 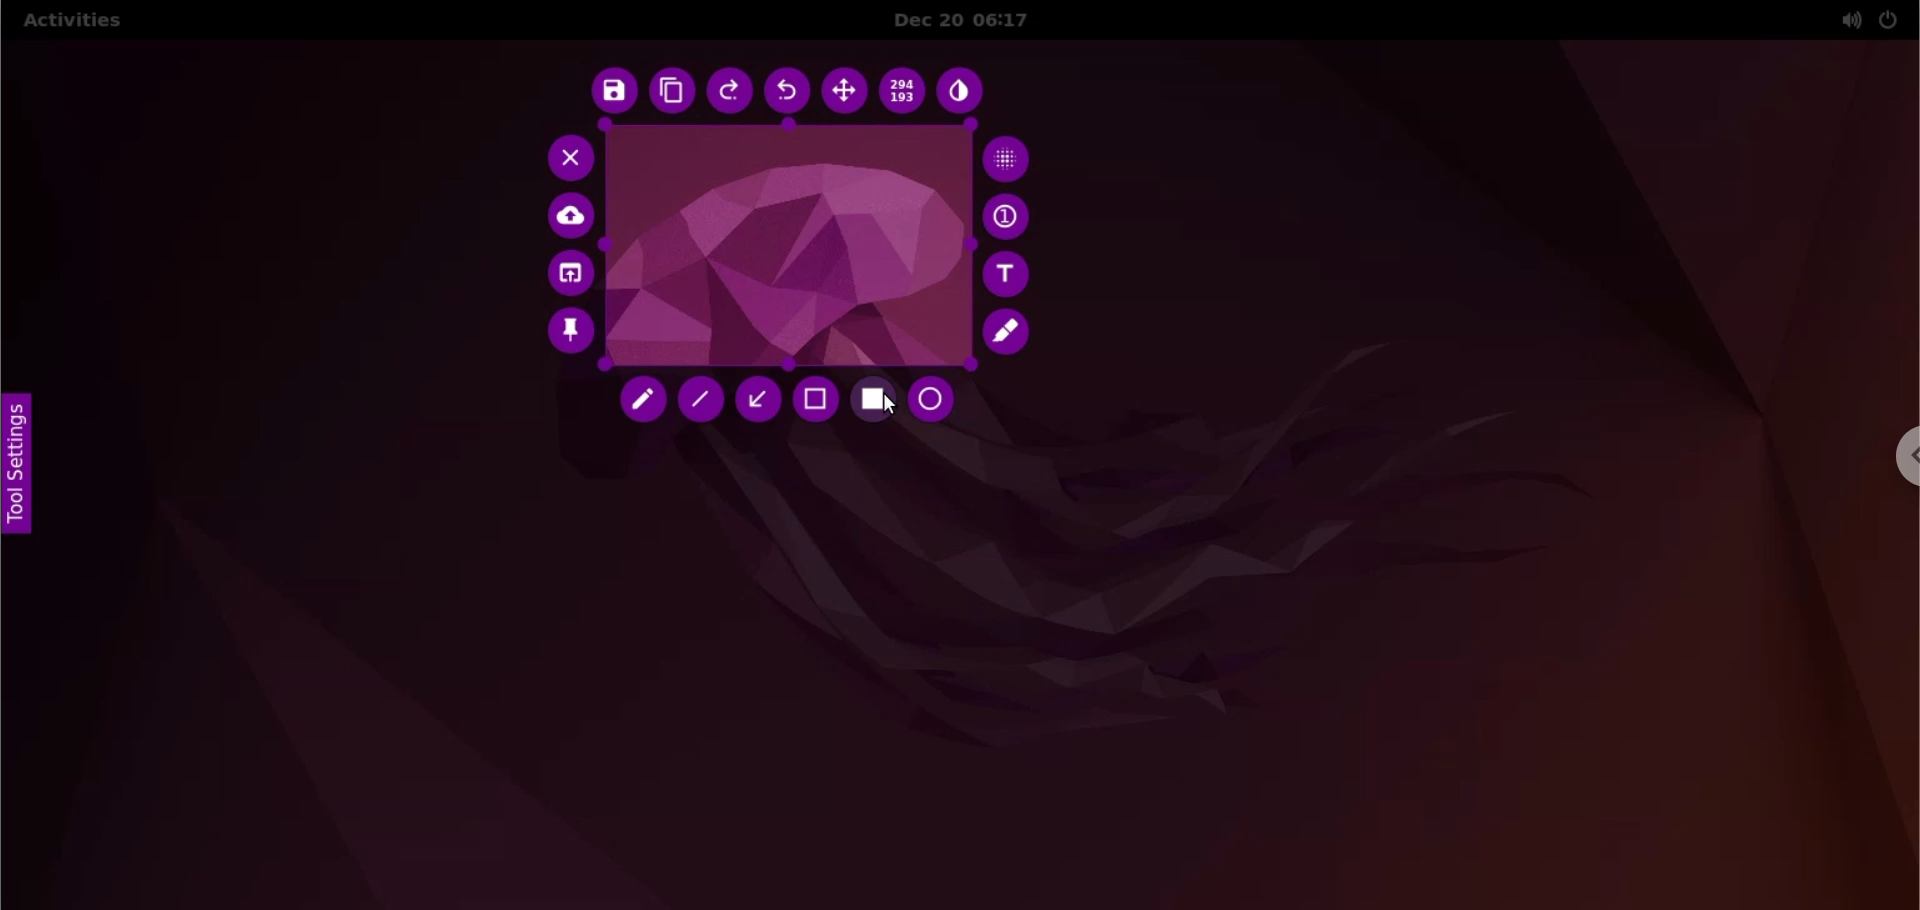 I want to click on undo , so click(x=789, y=92).